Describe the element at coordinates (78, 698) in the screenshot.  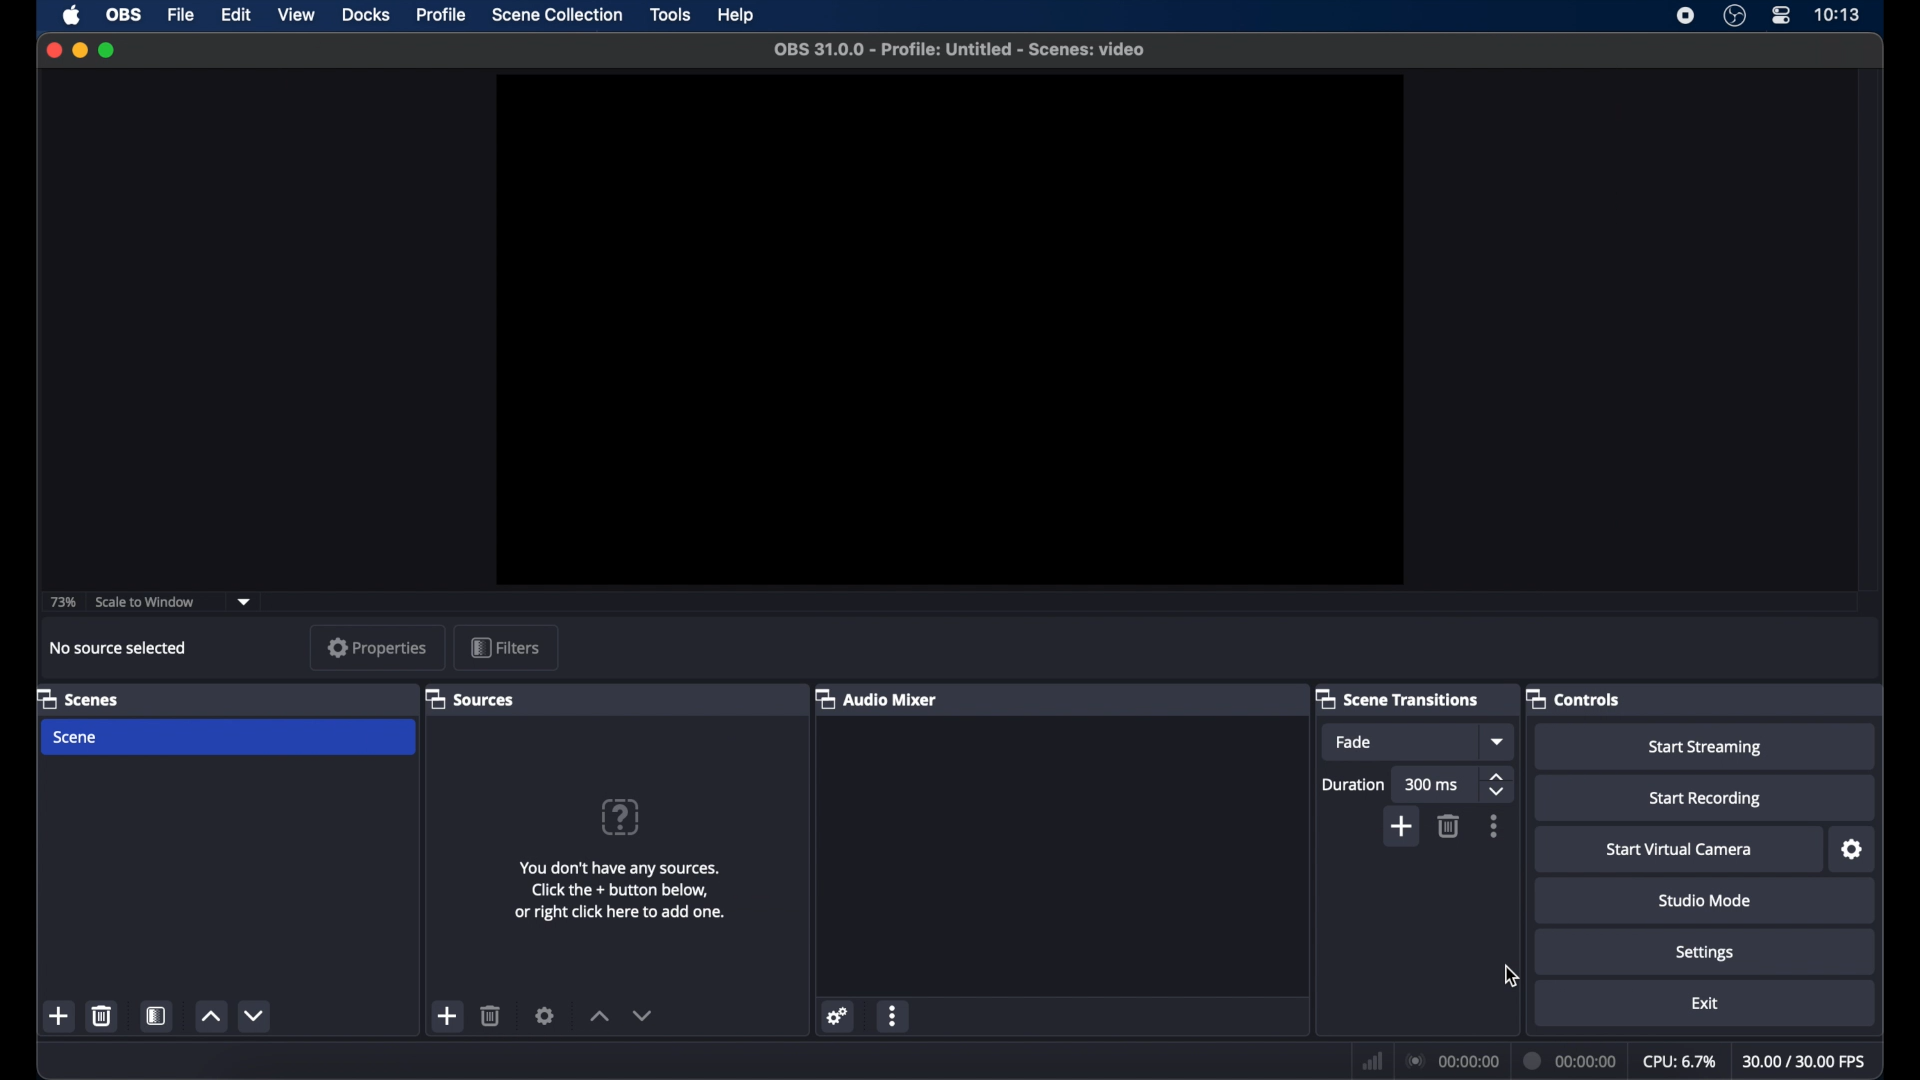
I see `scenes` at that location.